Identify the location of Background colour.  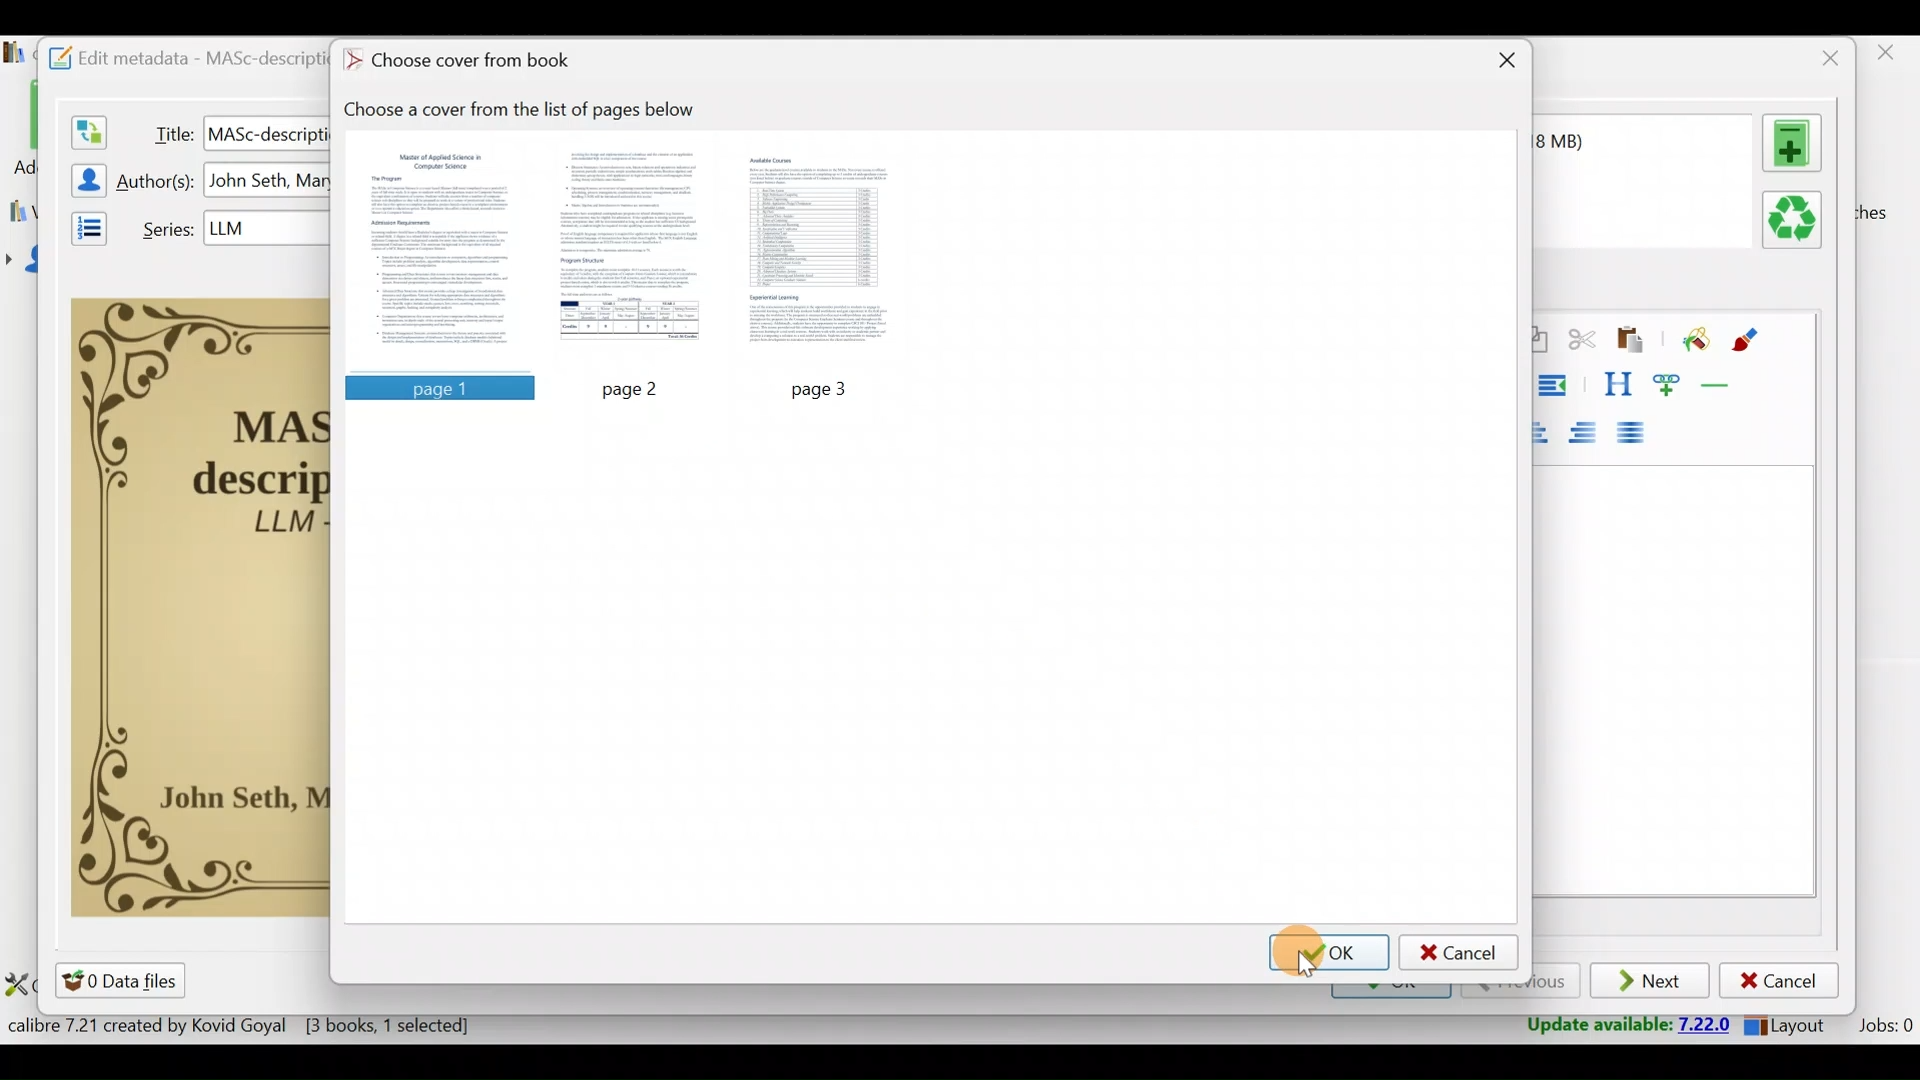
(1693, 341).